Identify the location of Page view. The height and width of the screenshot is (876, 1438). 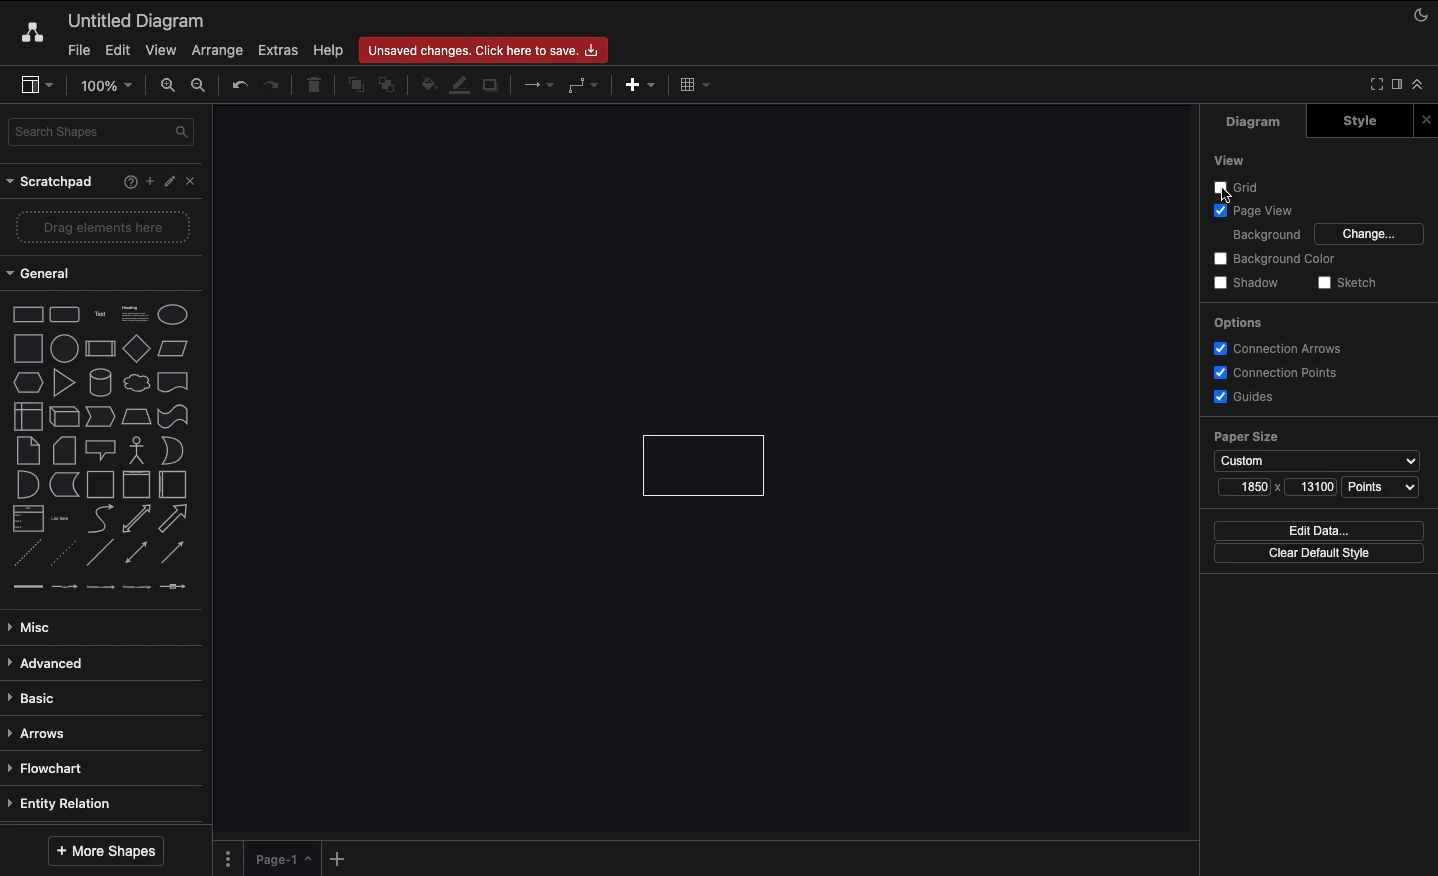
(1263, 212).